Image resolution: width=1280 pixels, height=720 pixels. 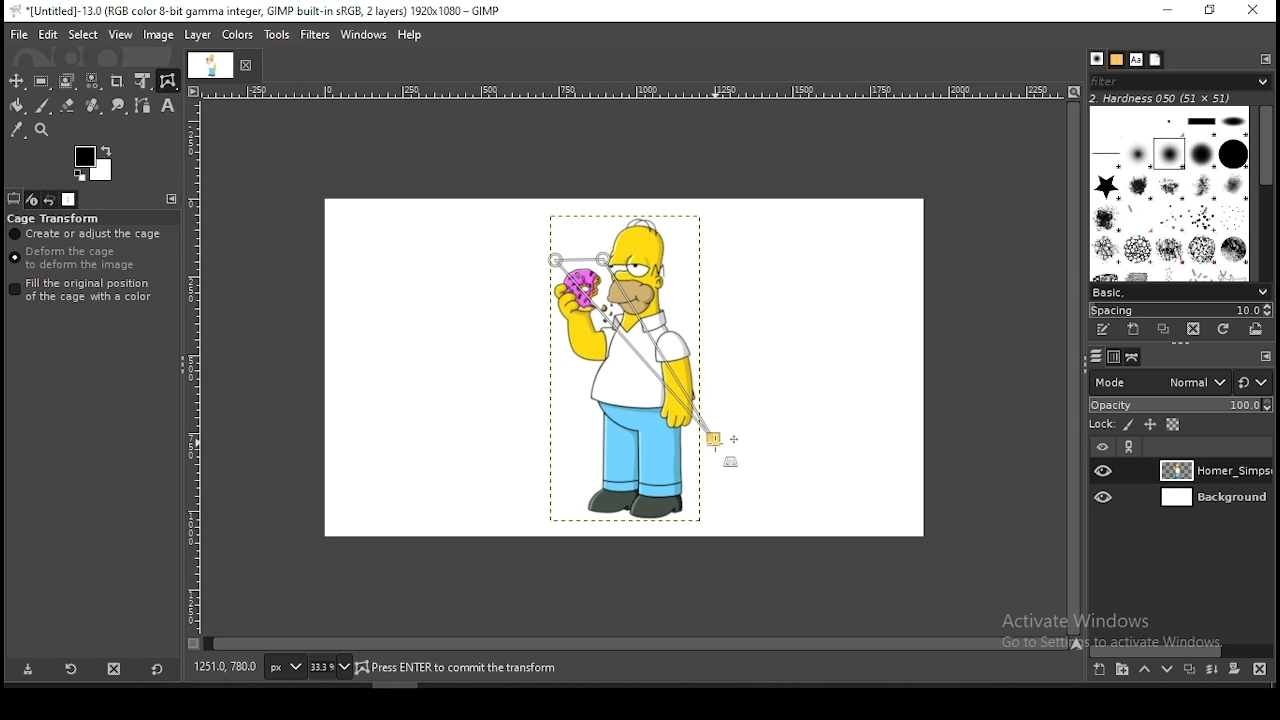 I want to click on file, so click(x=19, y=33).